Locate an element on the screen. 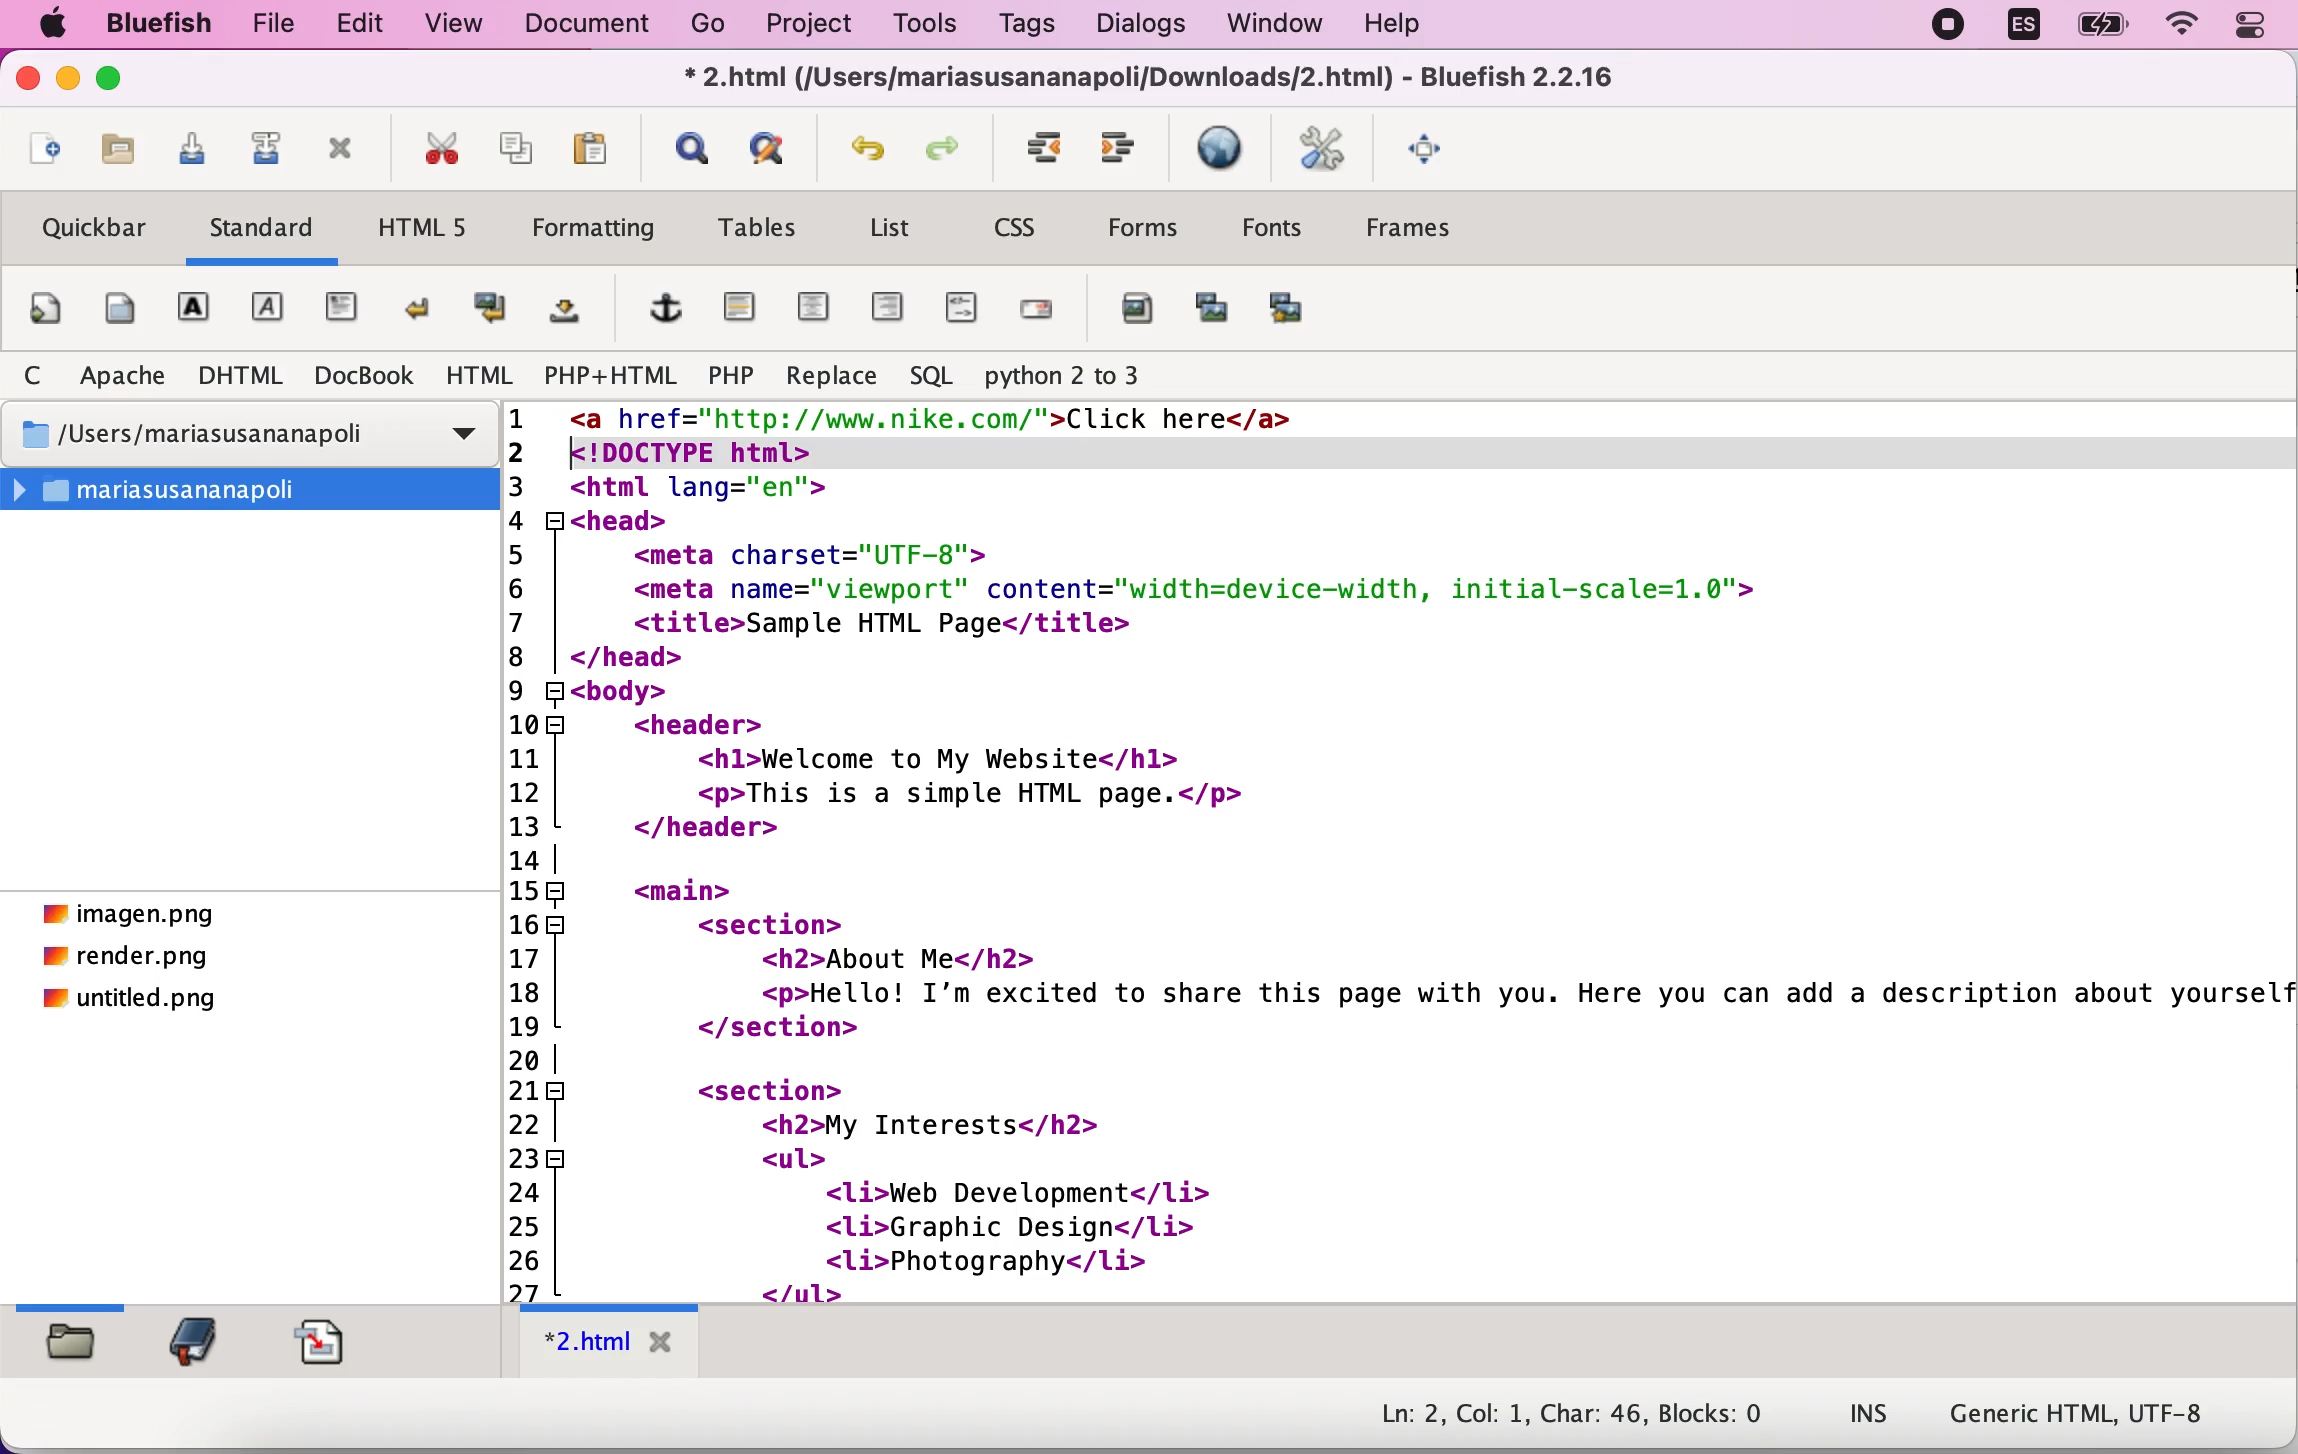 The width and height of the screenshot is (2298, 1454). add image is located at coordinates (1138, 318).